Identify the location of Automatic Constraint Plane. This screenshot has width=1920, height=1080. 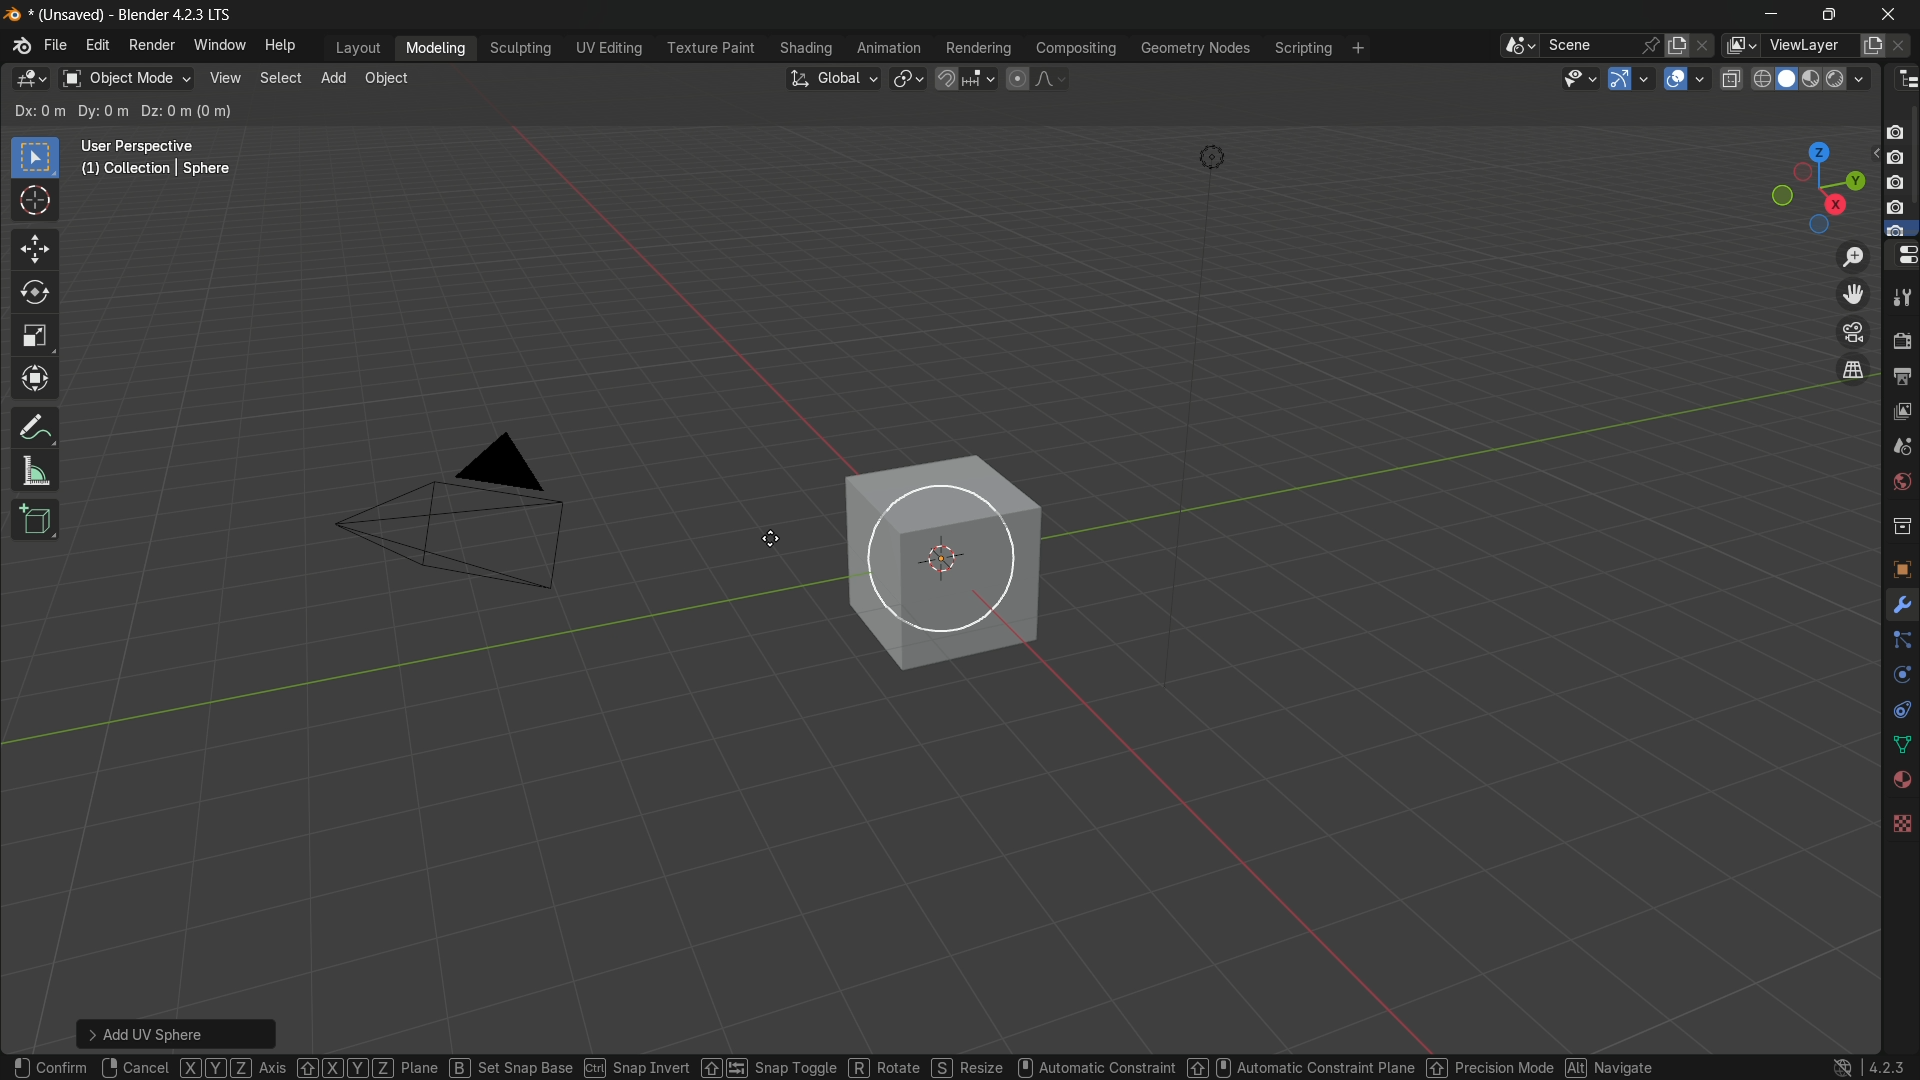
(1303, 1066).